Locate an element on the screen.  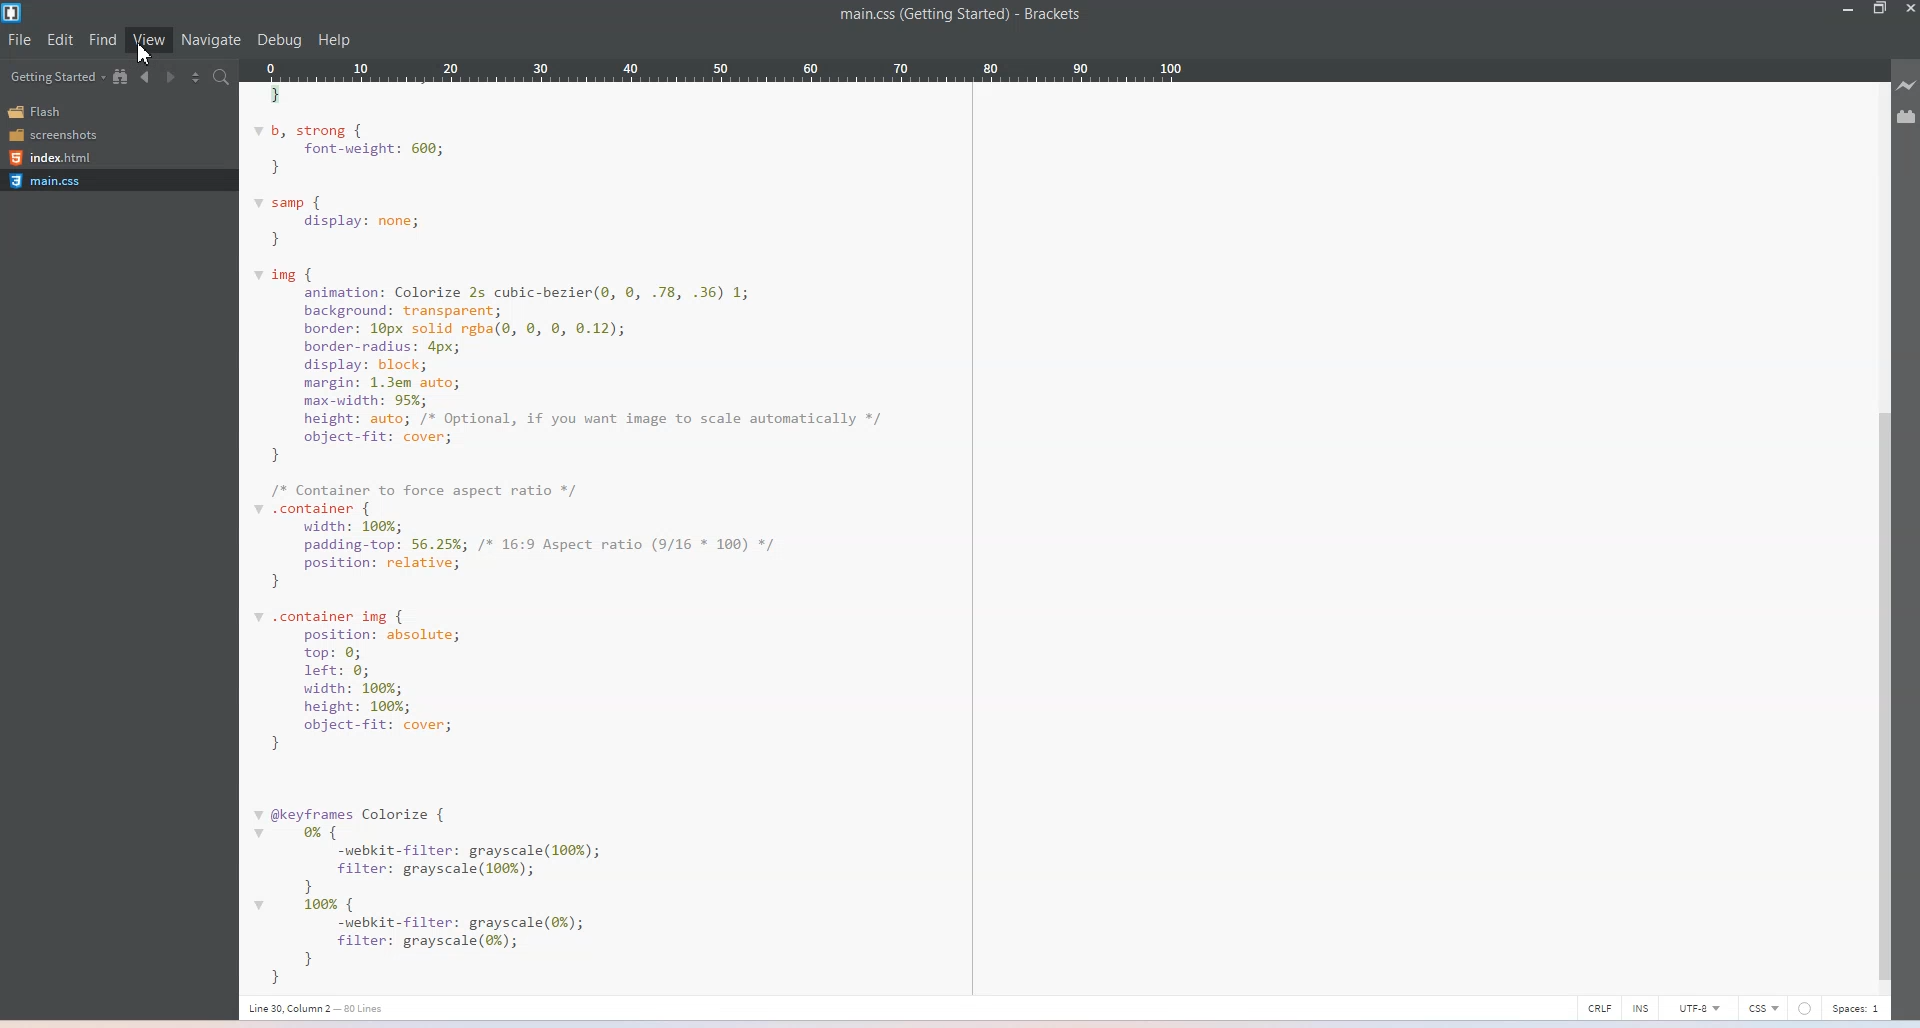
File is located at coordinates (19, 41).